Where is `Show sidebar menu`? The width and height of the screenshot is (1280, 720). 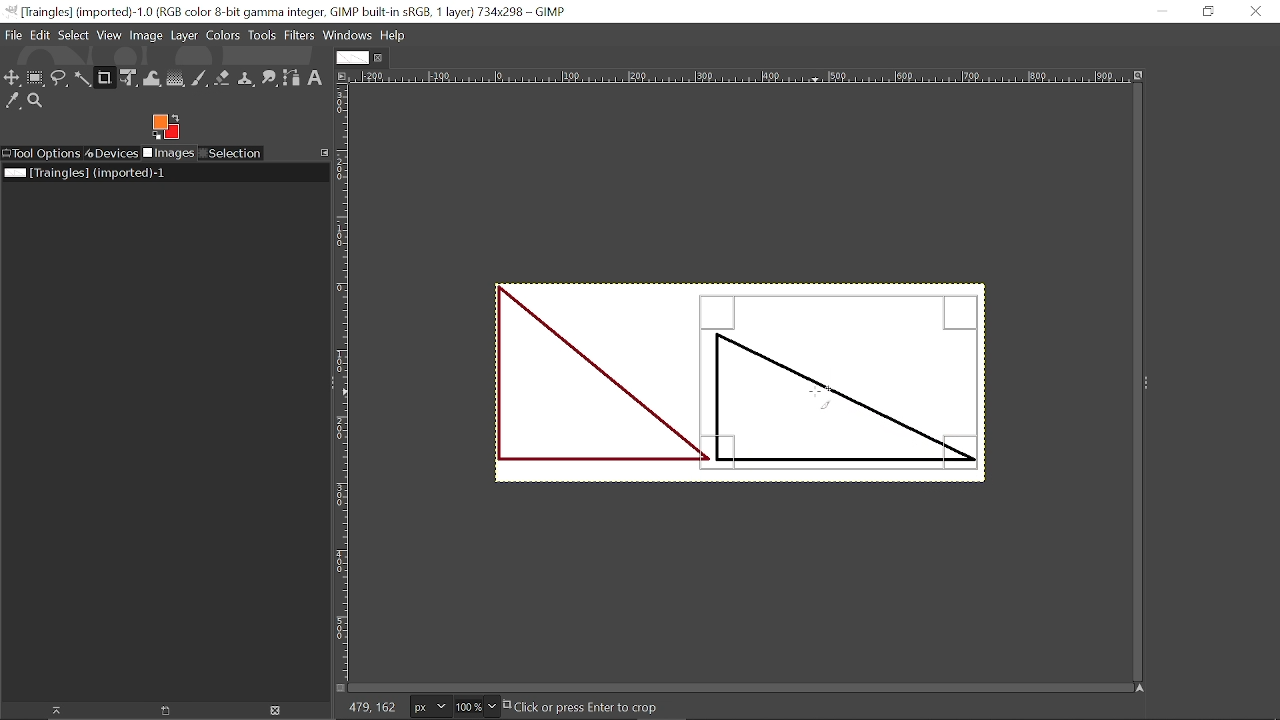
Show sidebar menu is located at coordinates (1147, 383).